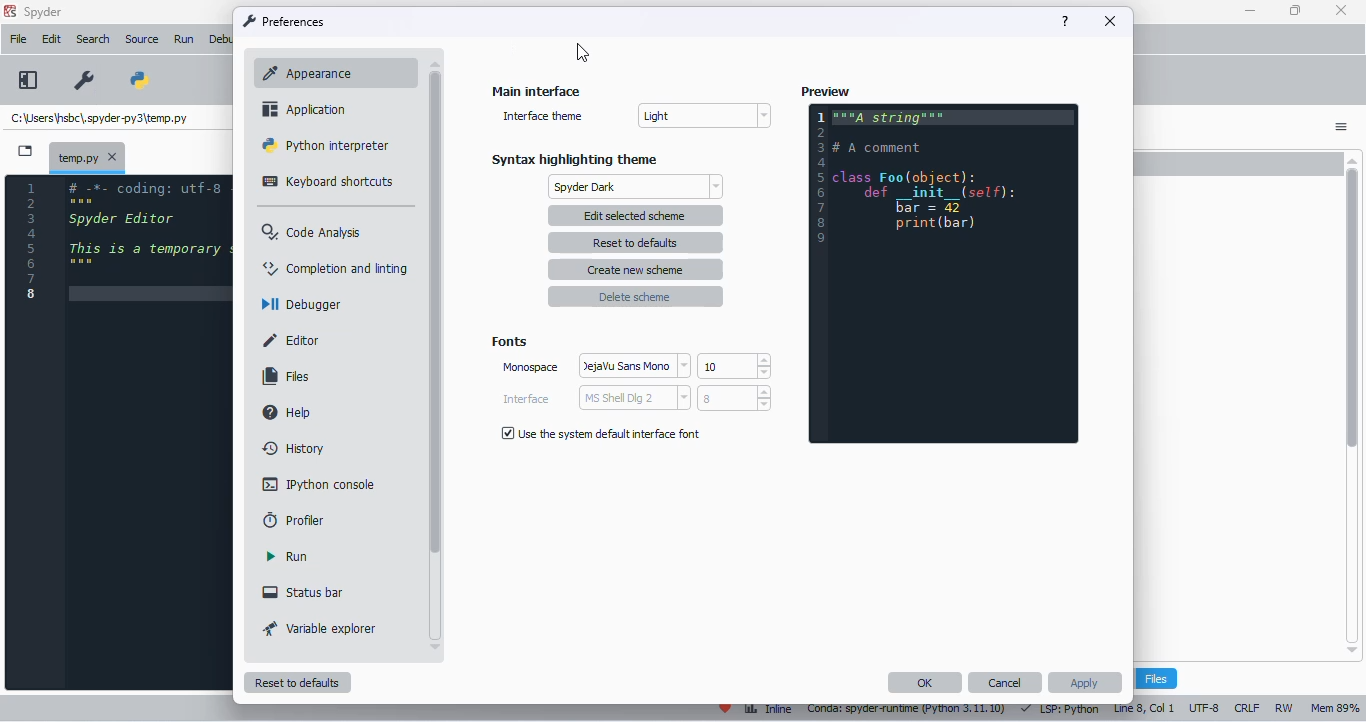 This screenshot has height=722, width=1366. What do you see at coordinates (635, 270) in the screenshot?
I see `create new scheme` at bounding box center [635, 270].